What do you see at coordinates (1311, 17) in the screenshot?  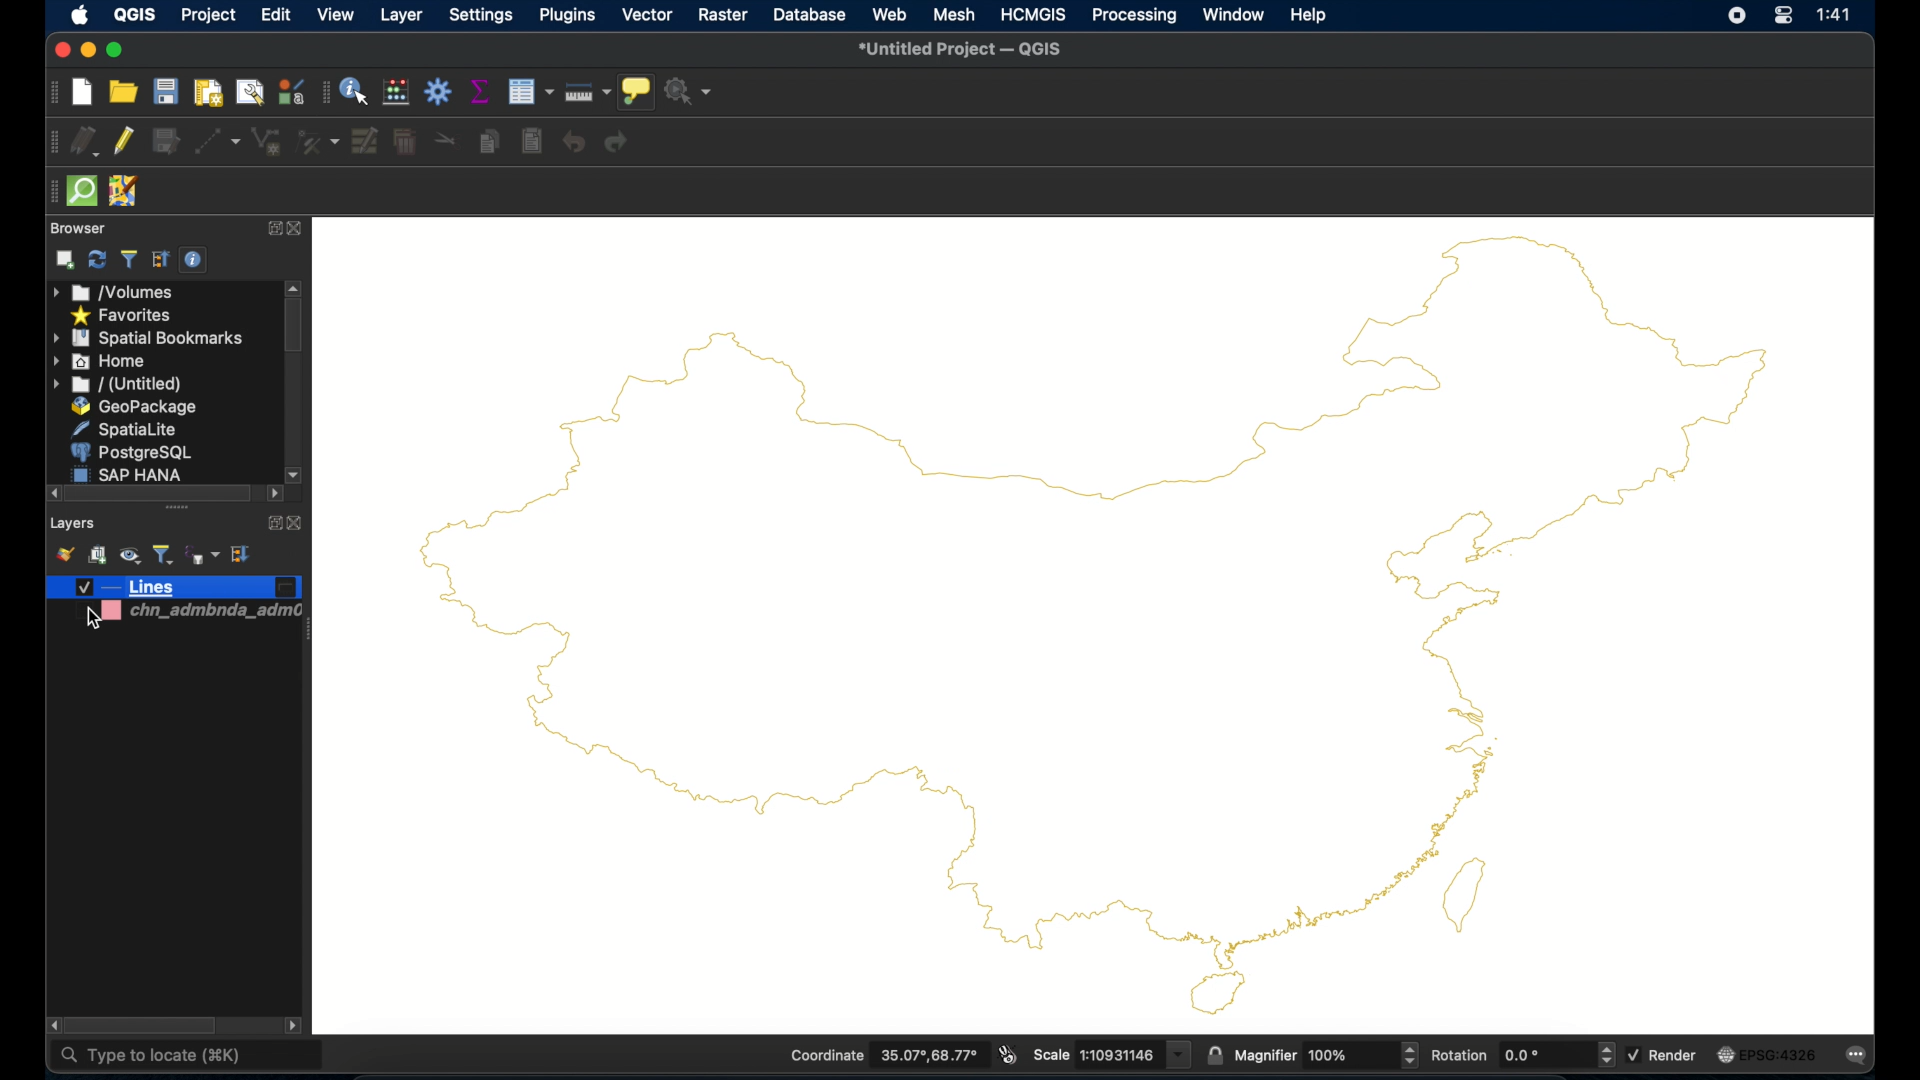 I see `help` at bounding box center [1311, 17].